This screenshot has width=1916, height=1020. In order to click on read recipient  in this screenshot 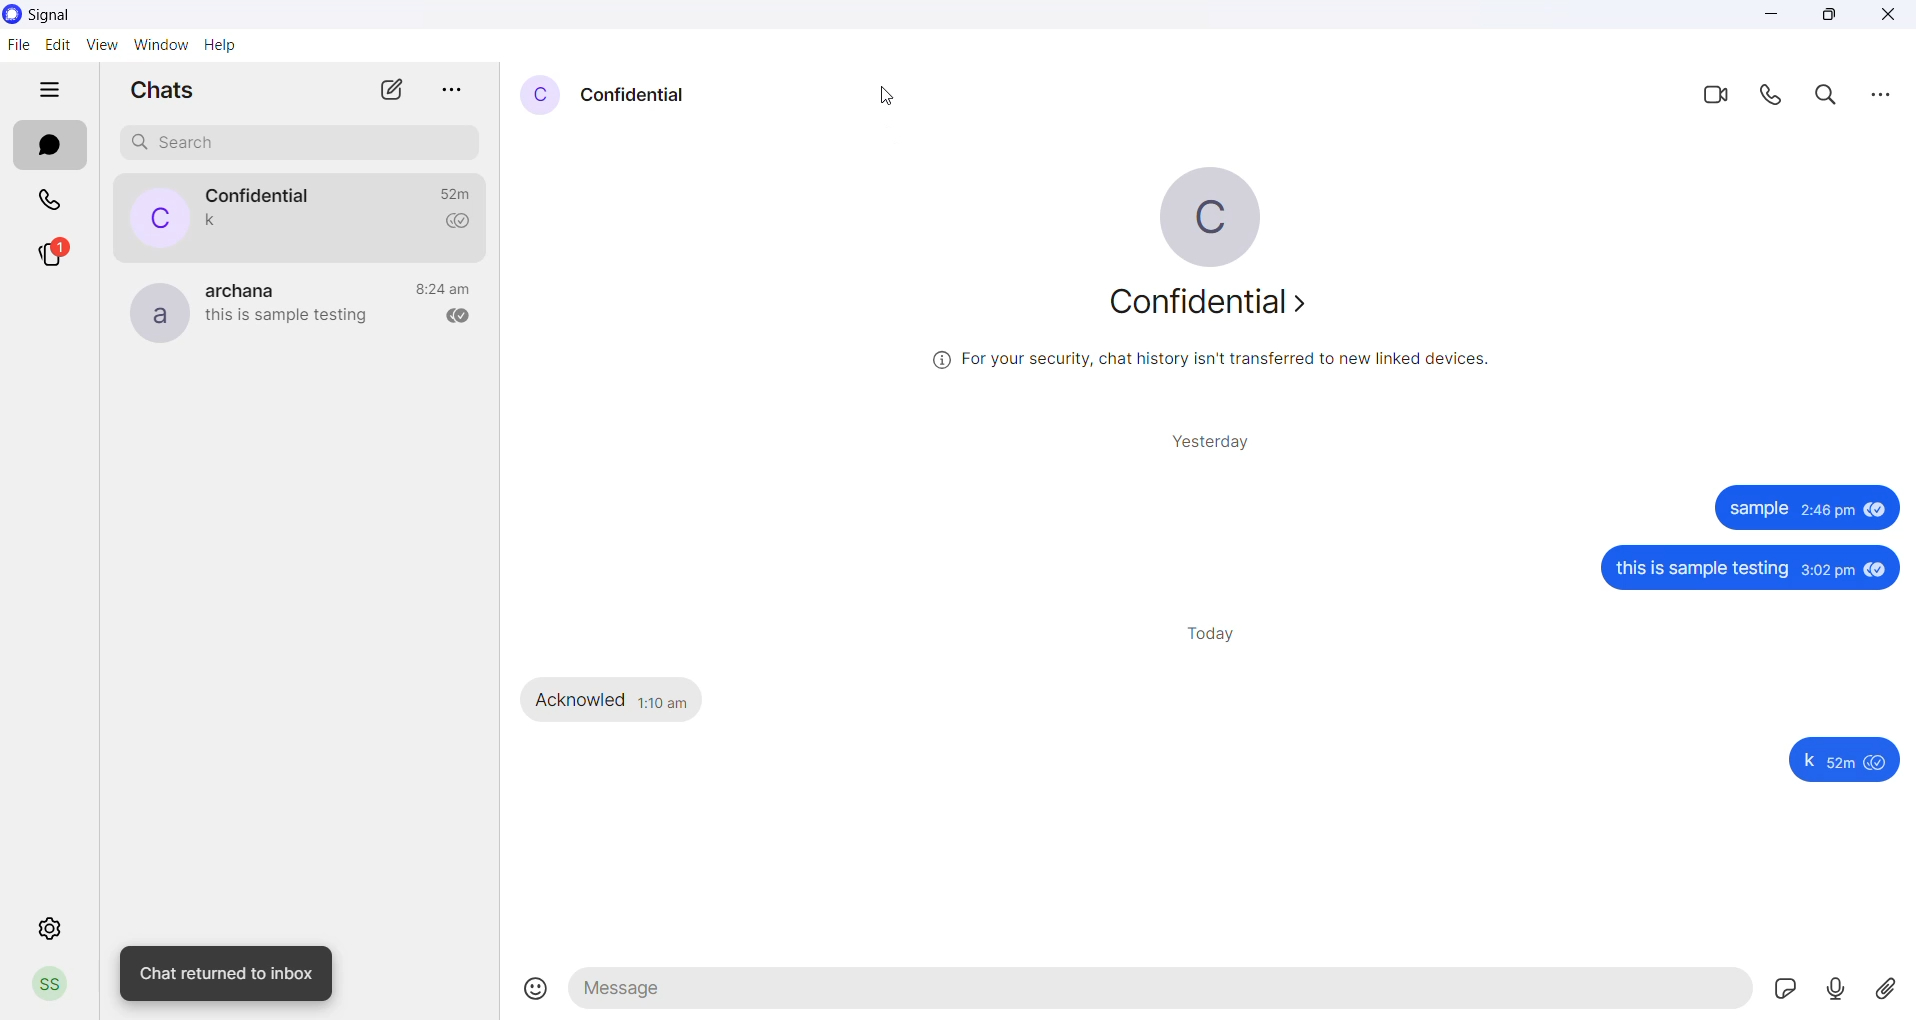, I will do `click(462, 318)`.